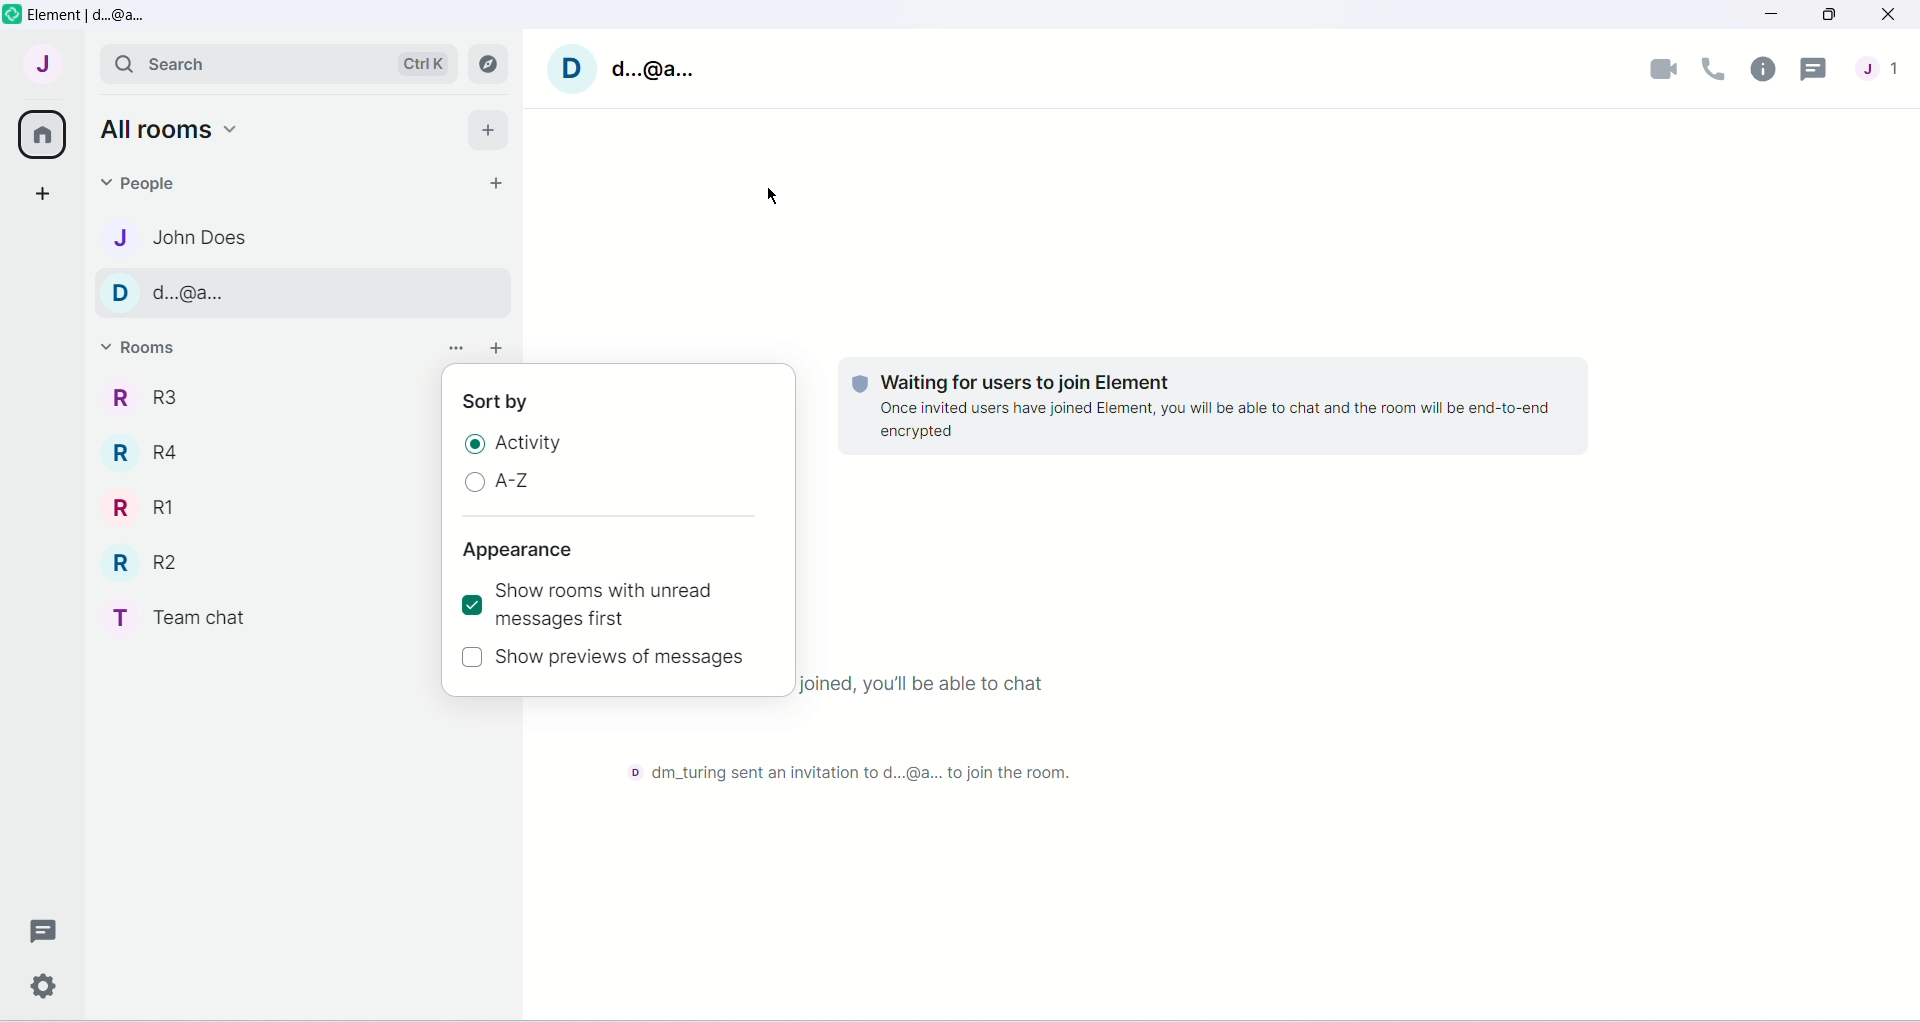  Describe the element at coordinates (473, 445) in the screenshot. I see `Radio button checked` at that location.